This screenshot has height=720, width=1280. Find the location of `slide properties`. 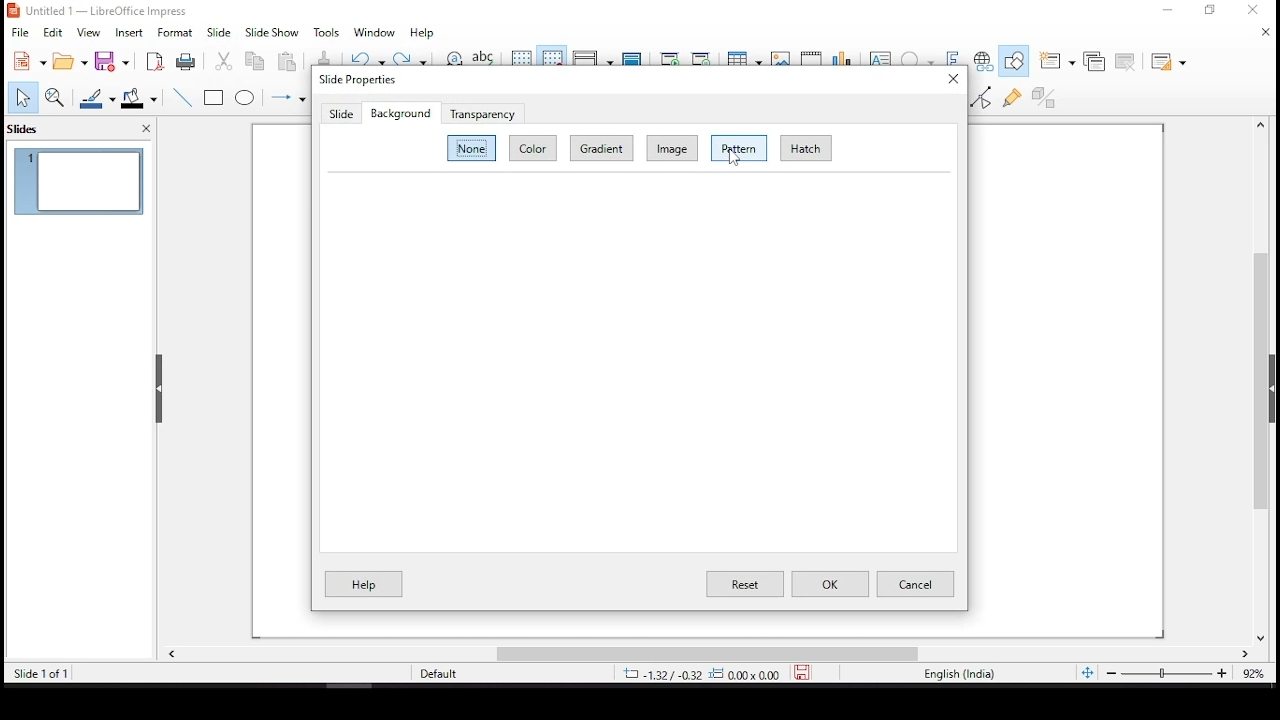

slide properties is located at coordinates (356, 79).